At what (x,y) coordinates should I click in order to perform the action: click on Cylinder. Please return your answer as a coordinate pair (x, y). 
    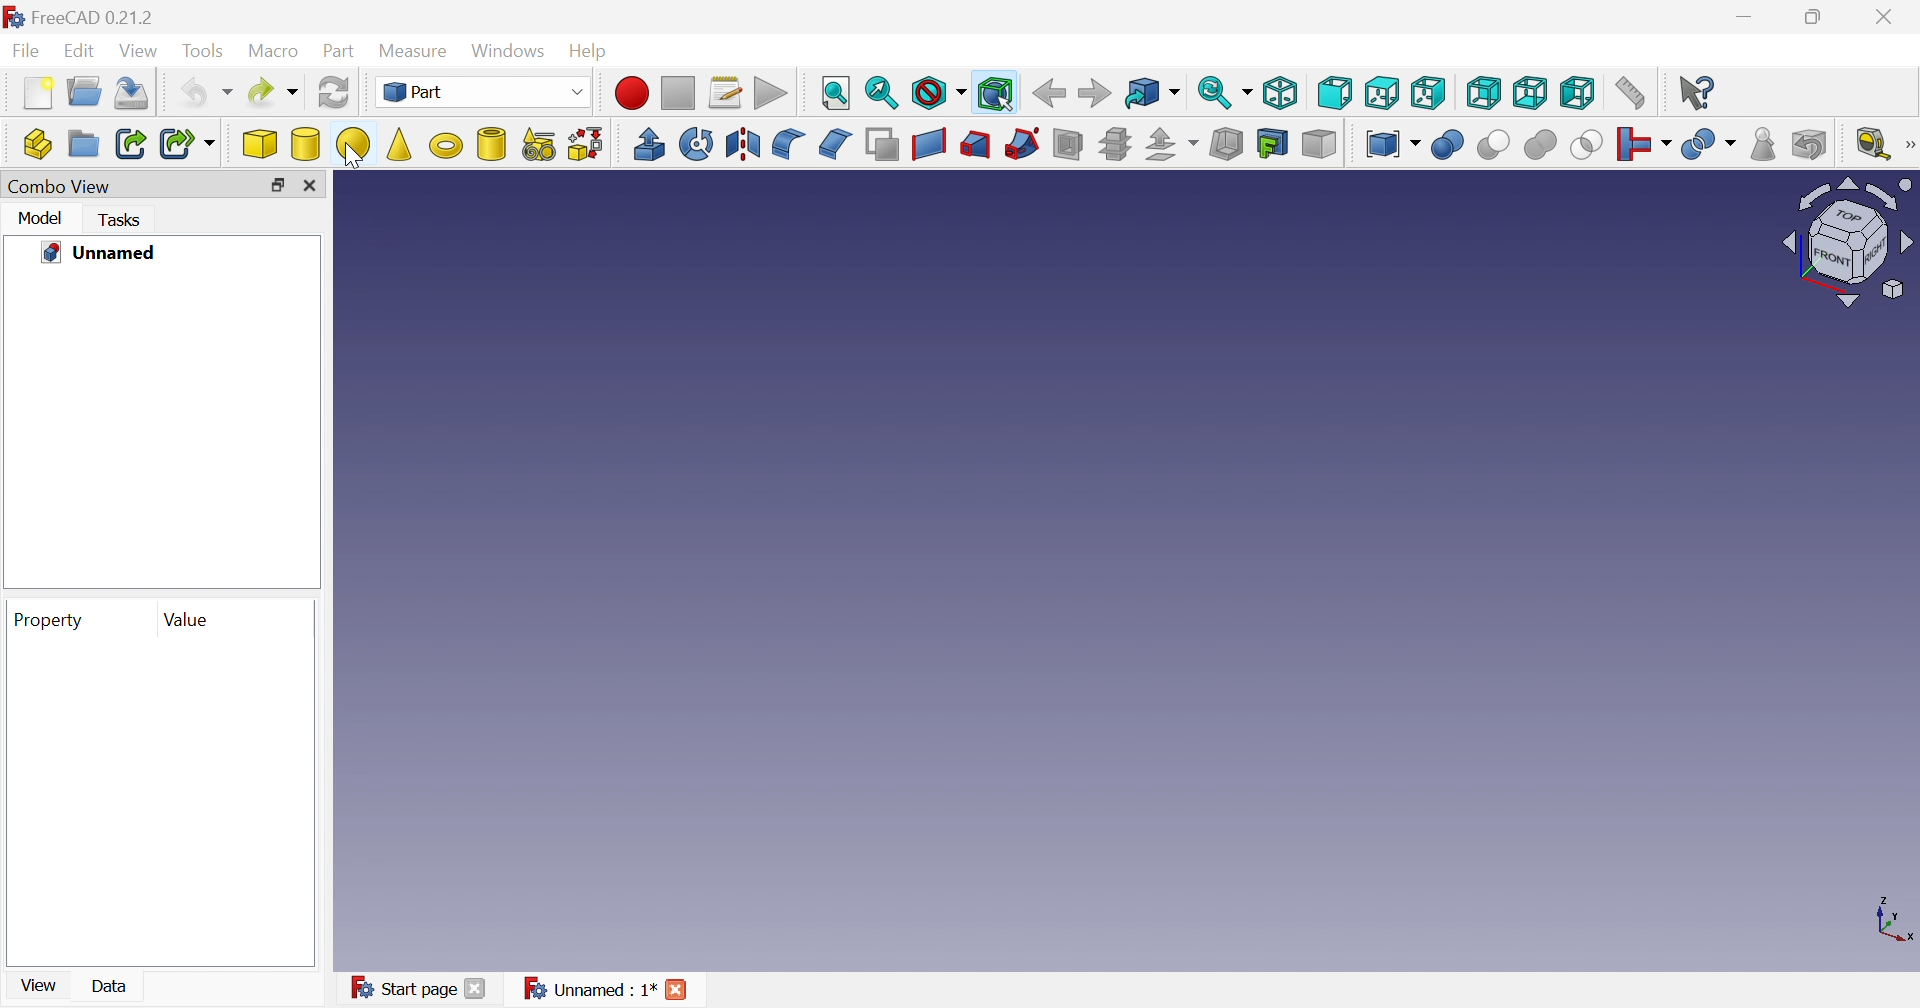
    Looking at the image, I should click on (306, 144).